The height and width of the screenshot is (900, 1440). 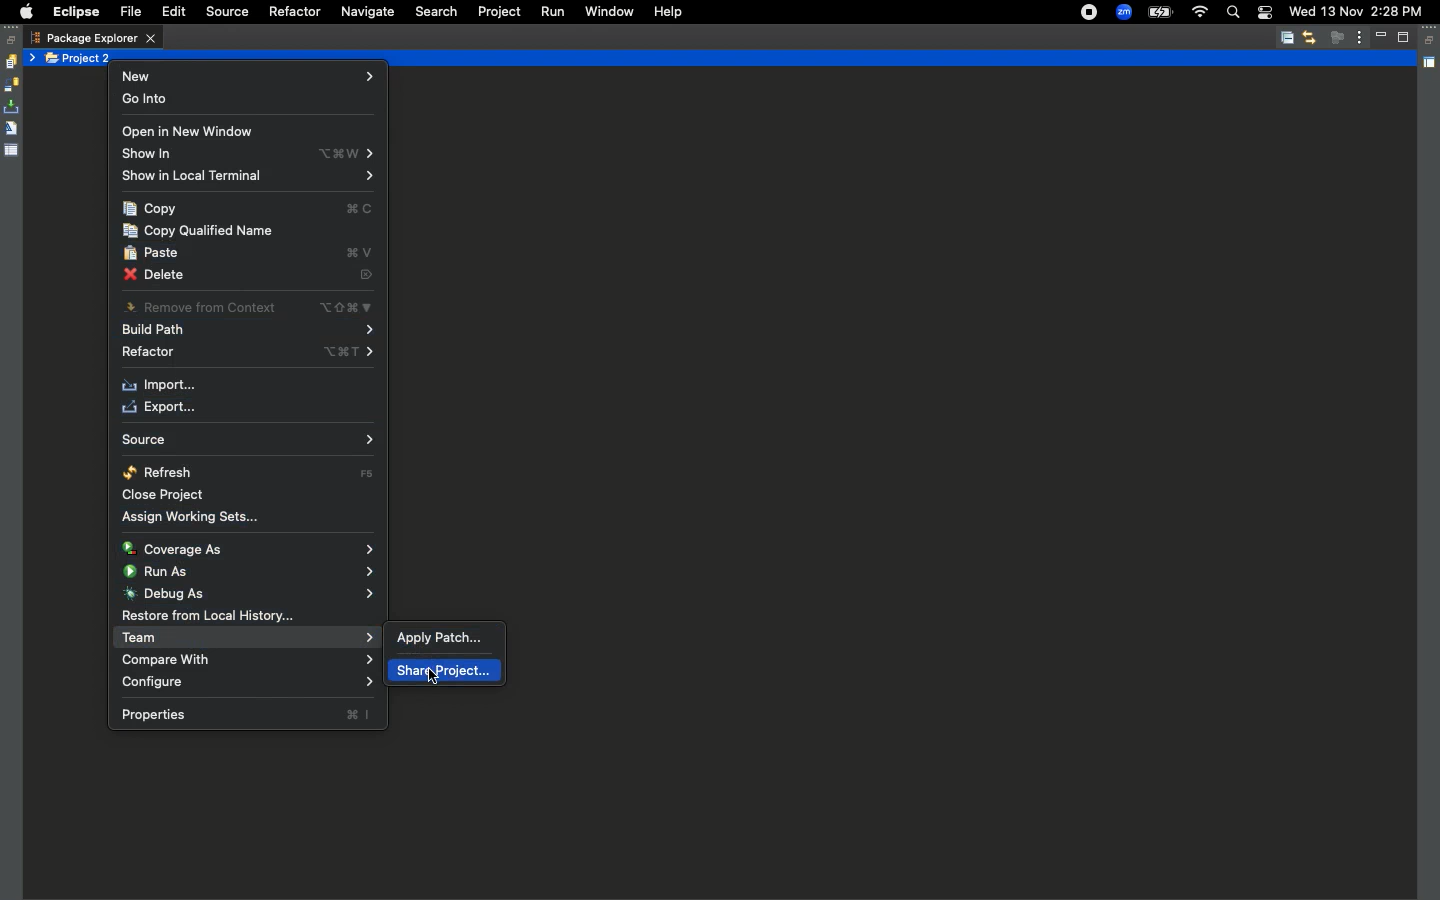 I want to click on Configure, so click(x=249, y=683).